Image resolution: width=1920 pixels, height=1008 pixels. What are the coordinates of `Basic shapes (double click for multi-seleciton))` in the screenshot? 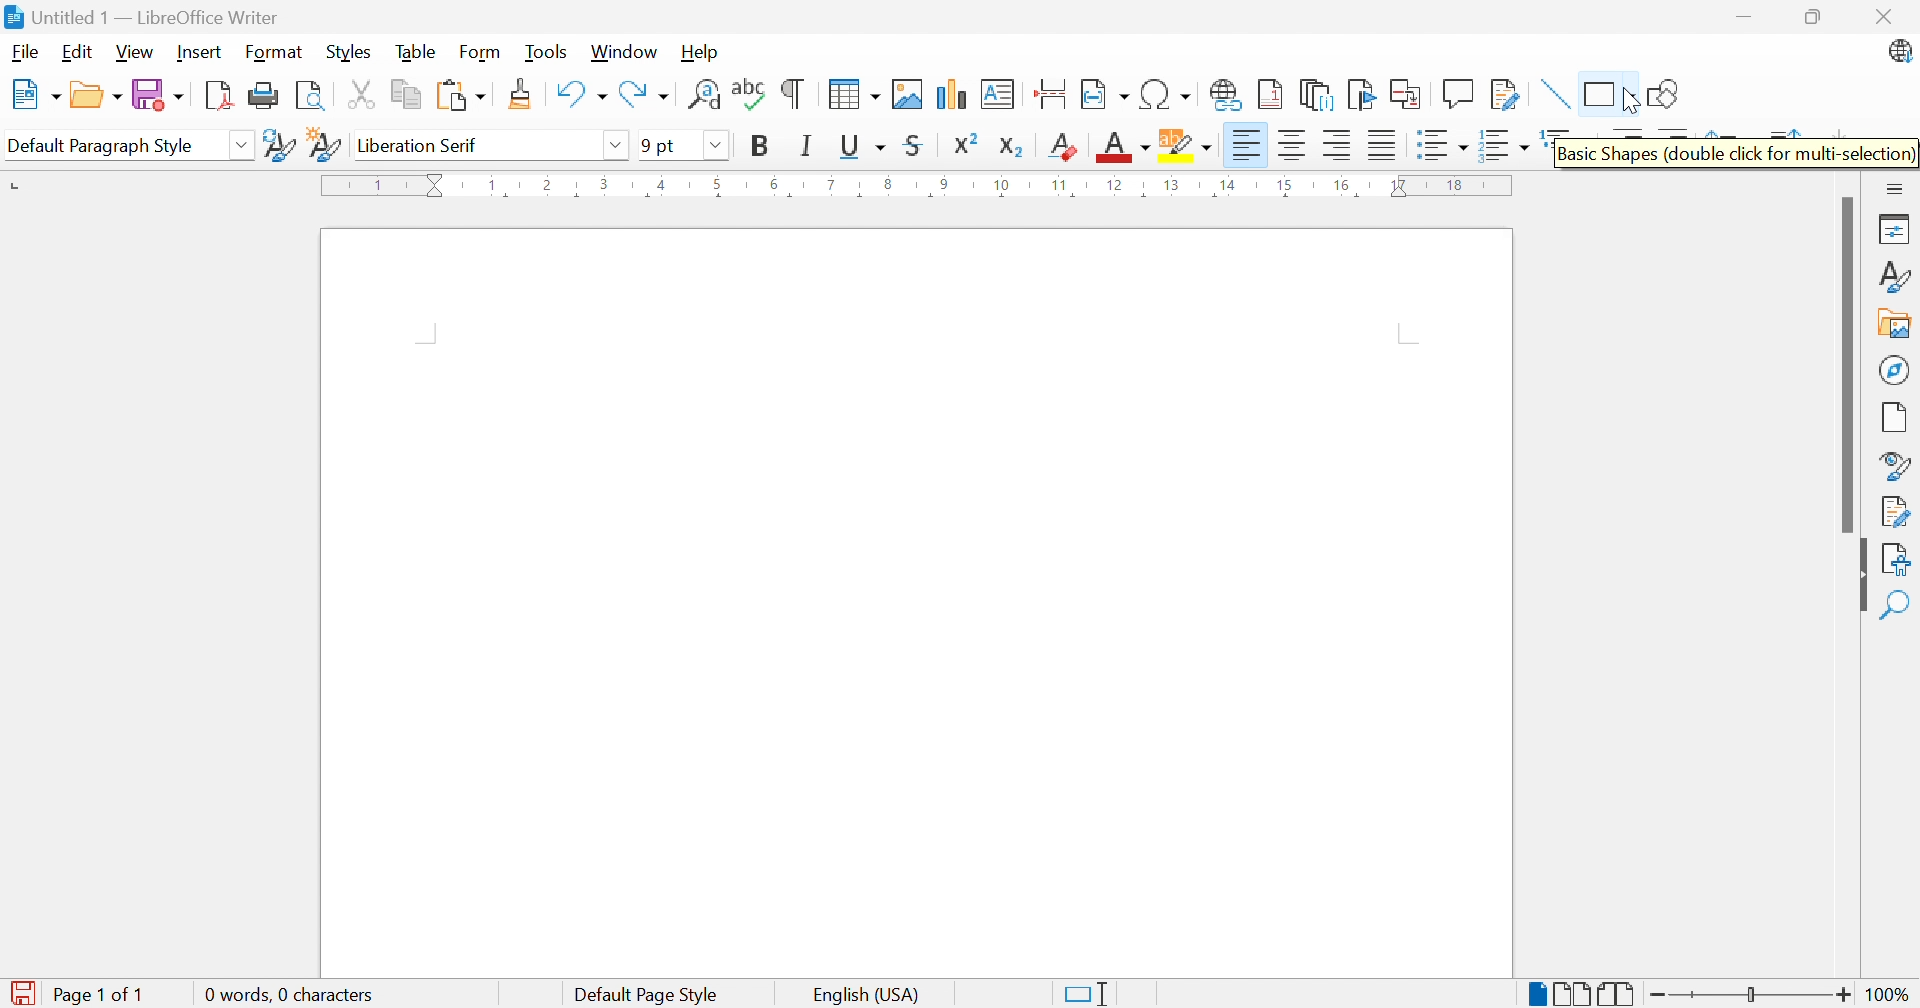 It's located at (1737, 153).